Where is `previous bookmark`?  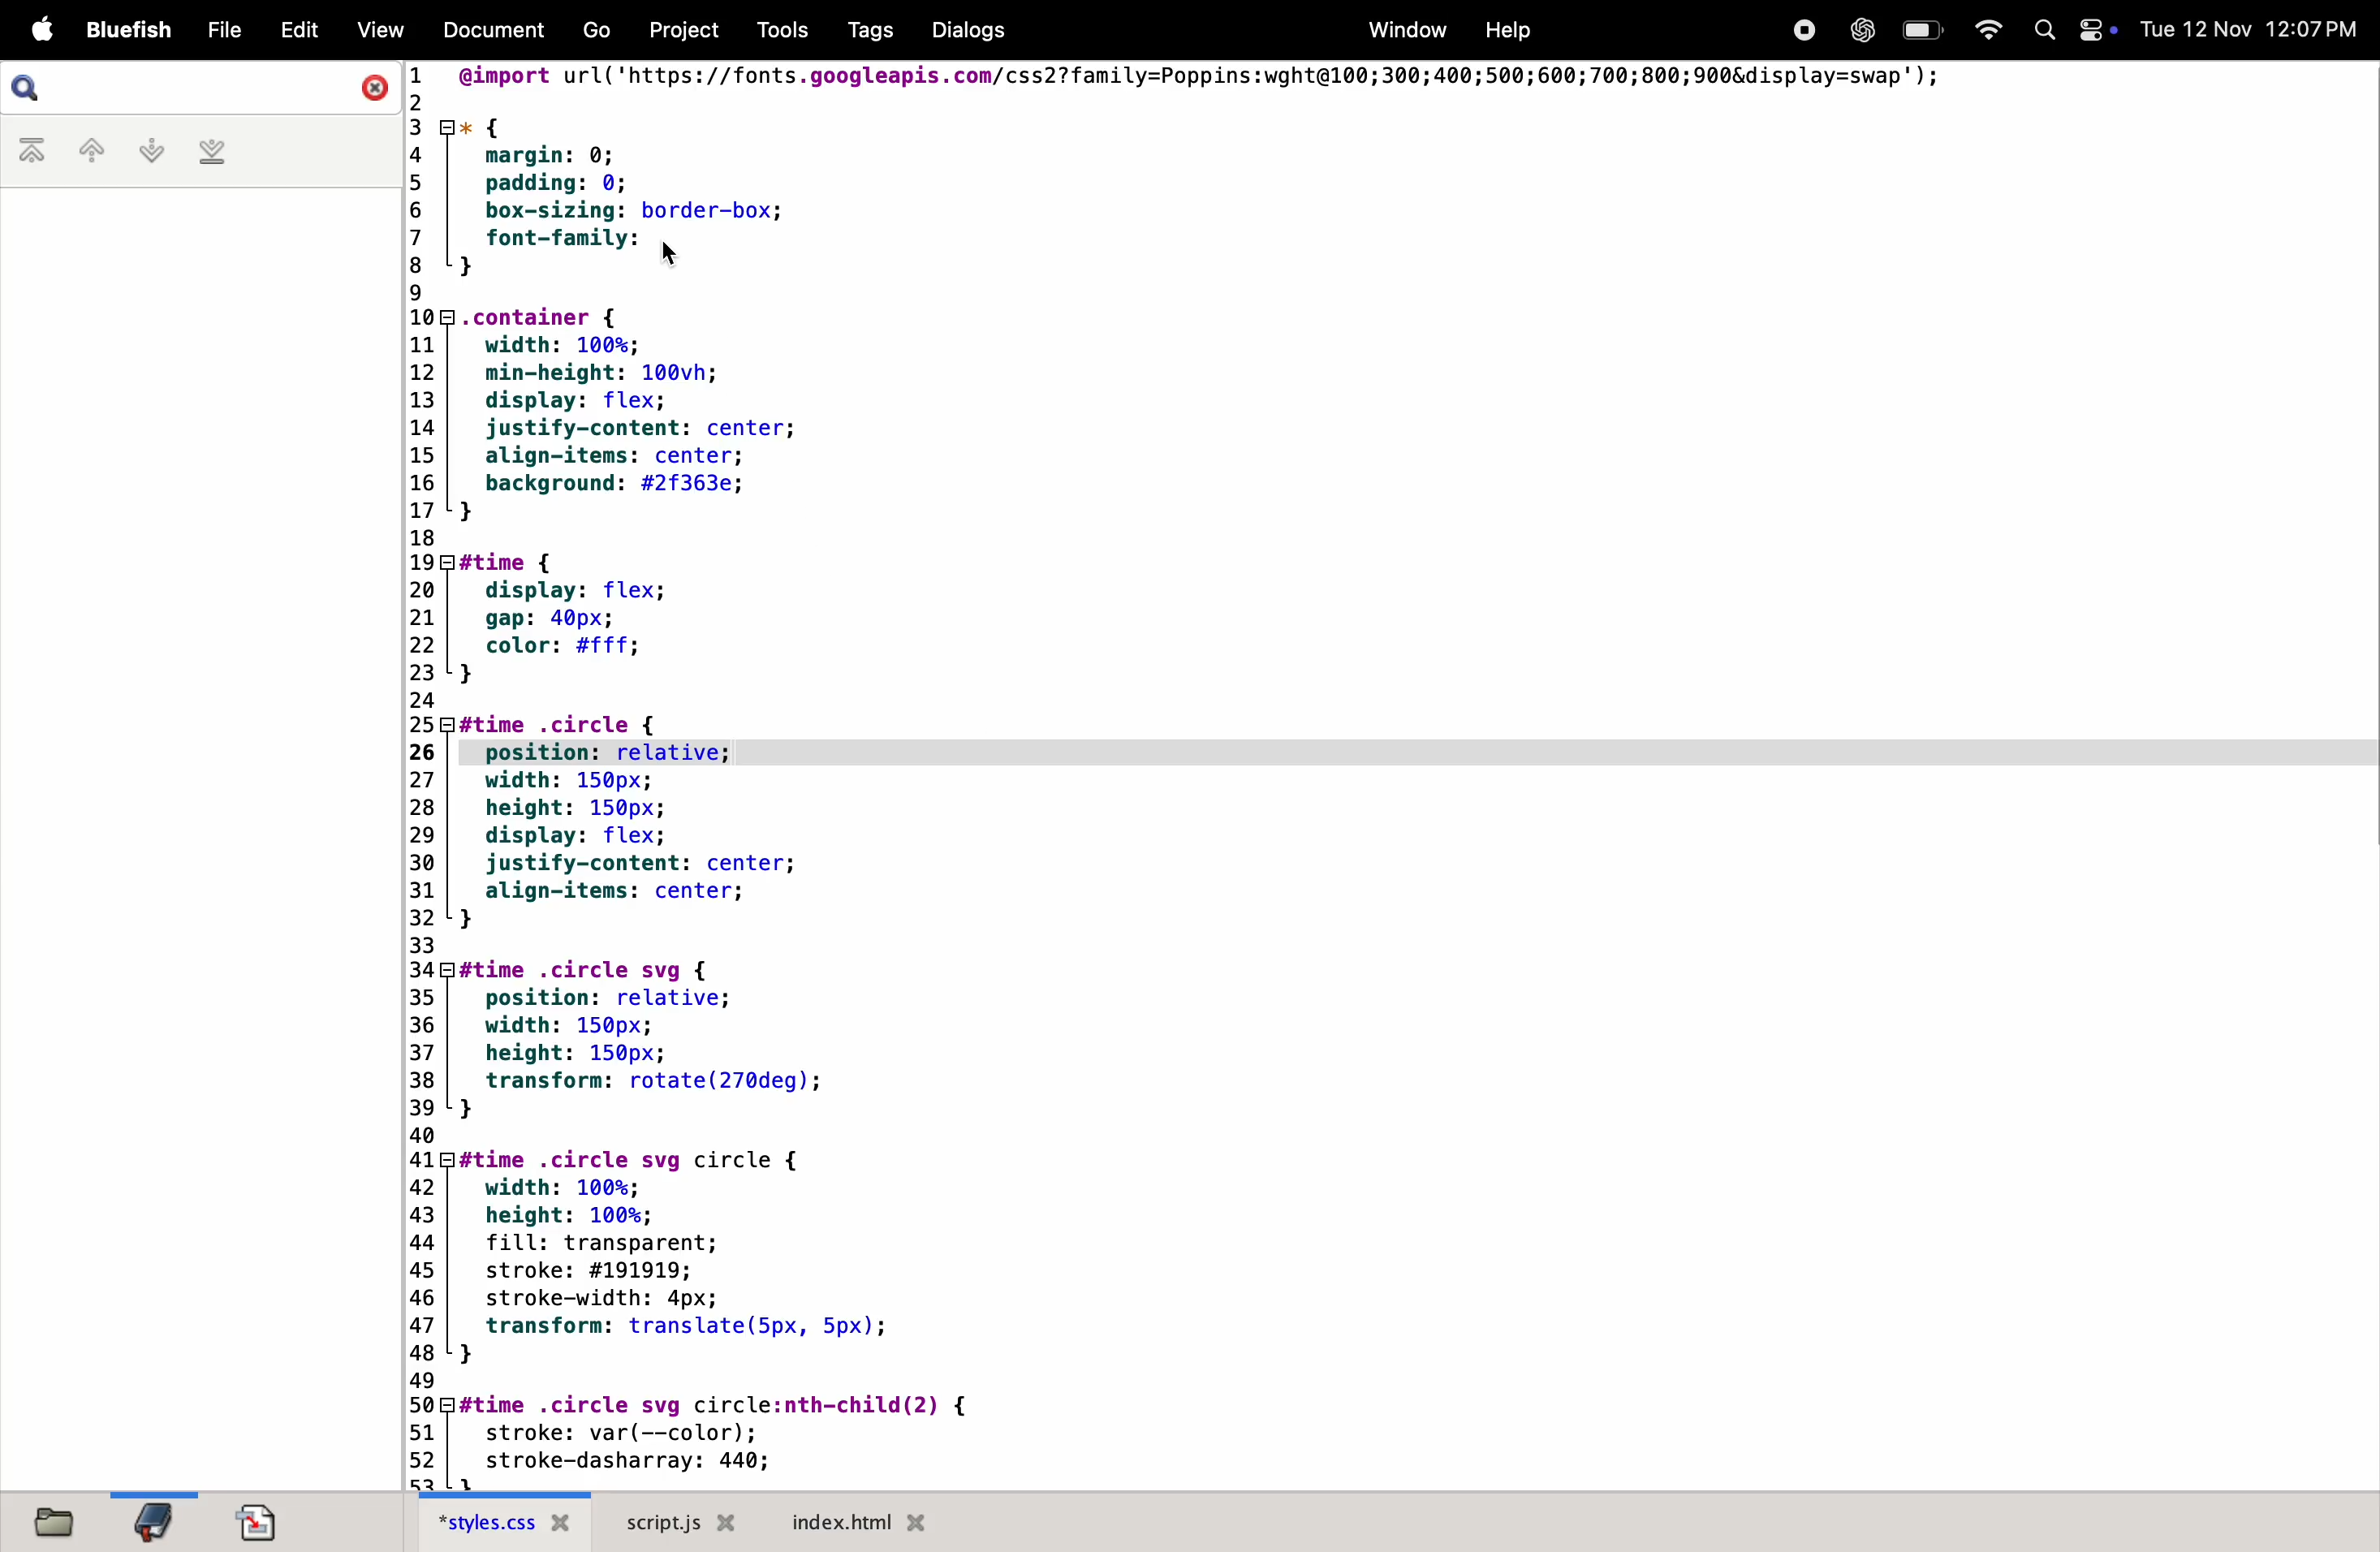
previous bookmark is located at coordinates (79, 150).